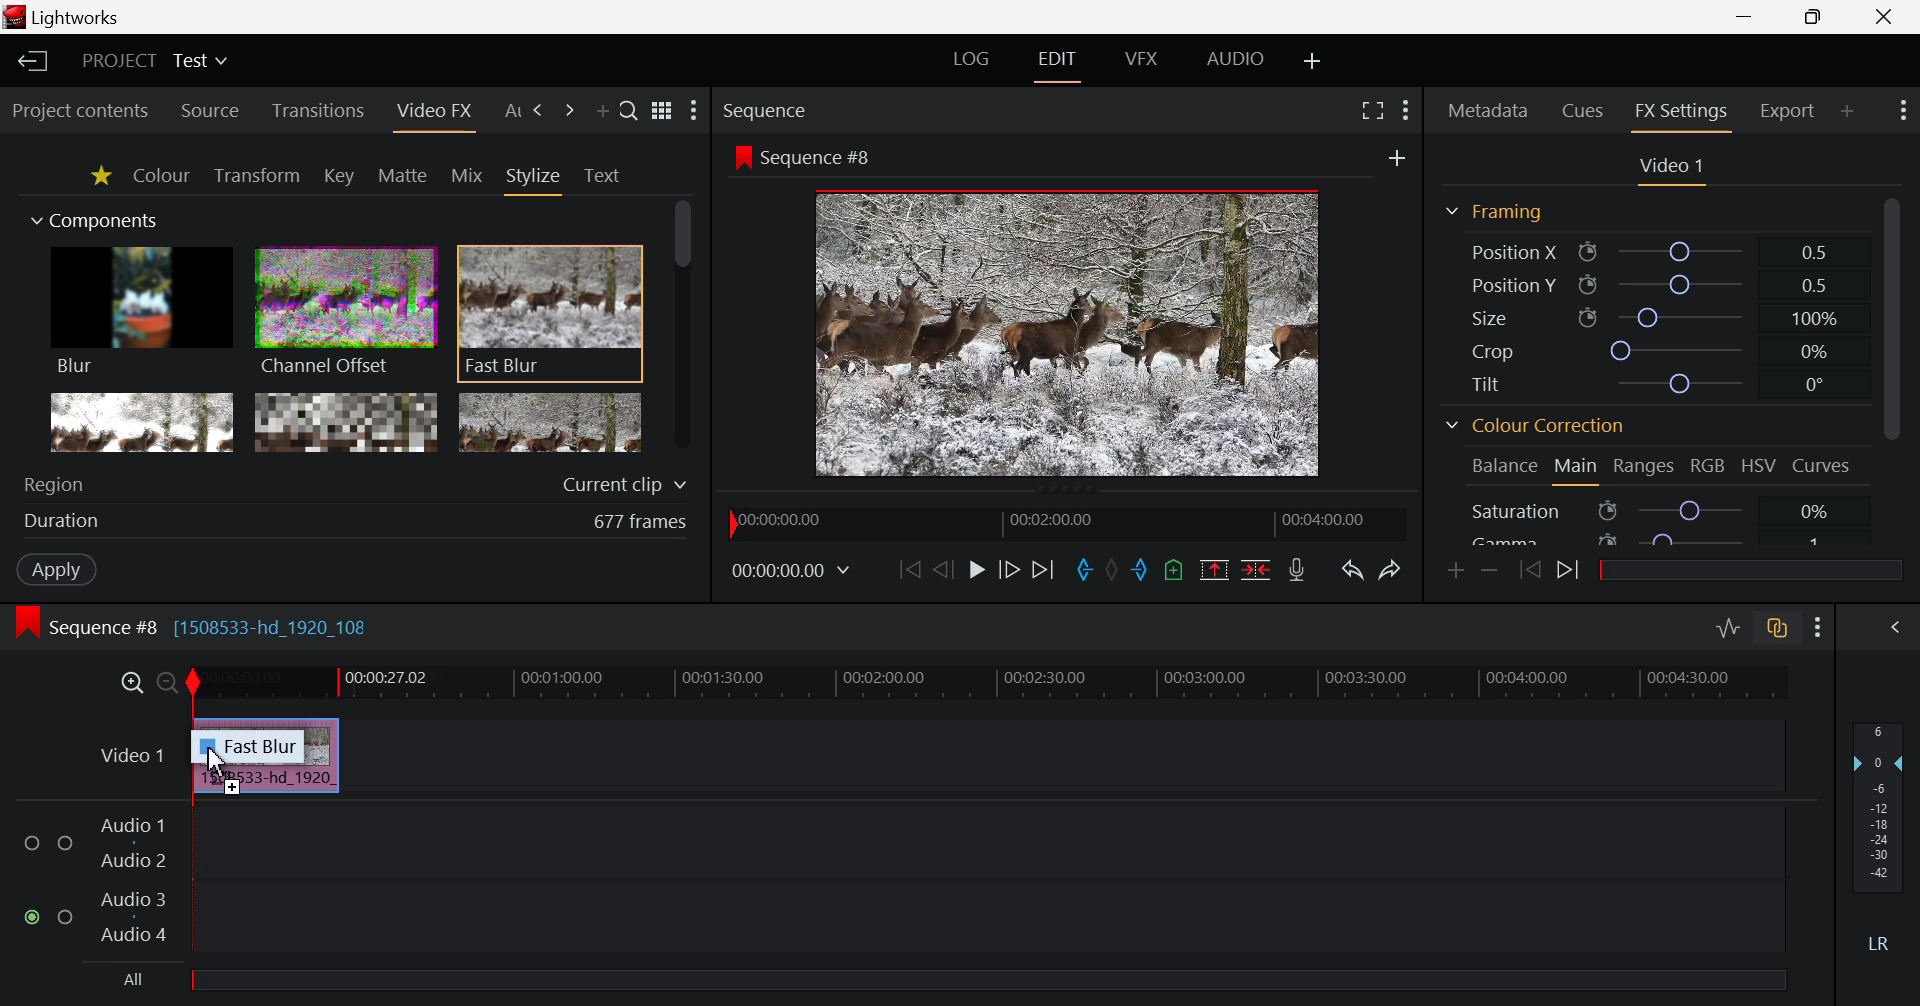 Image resolution: width=1920 pixels, height=1006 pixels. I want to click on Video Settings Section, so click(1670, 168).